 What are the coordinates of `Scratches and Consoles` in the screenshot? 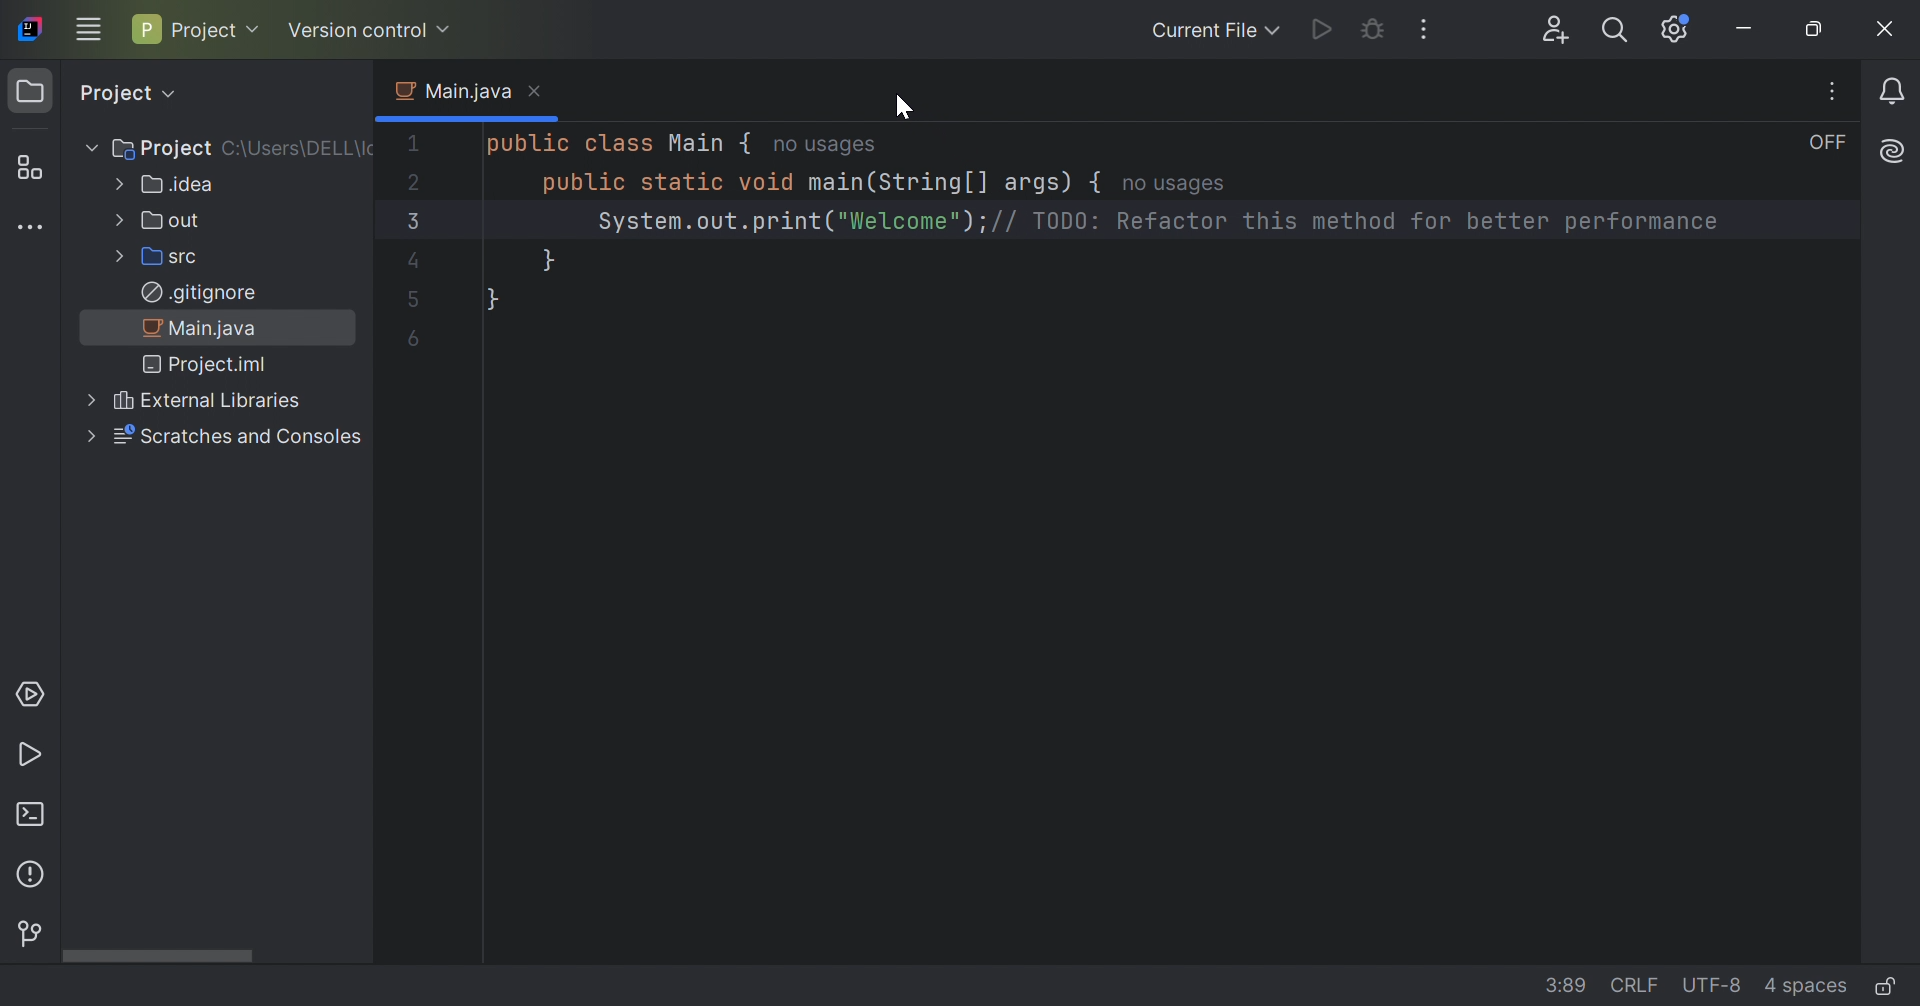 It's located at (221, 436).